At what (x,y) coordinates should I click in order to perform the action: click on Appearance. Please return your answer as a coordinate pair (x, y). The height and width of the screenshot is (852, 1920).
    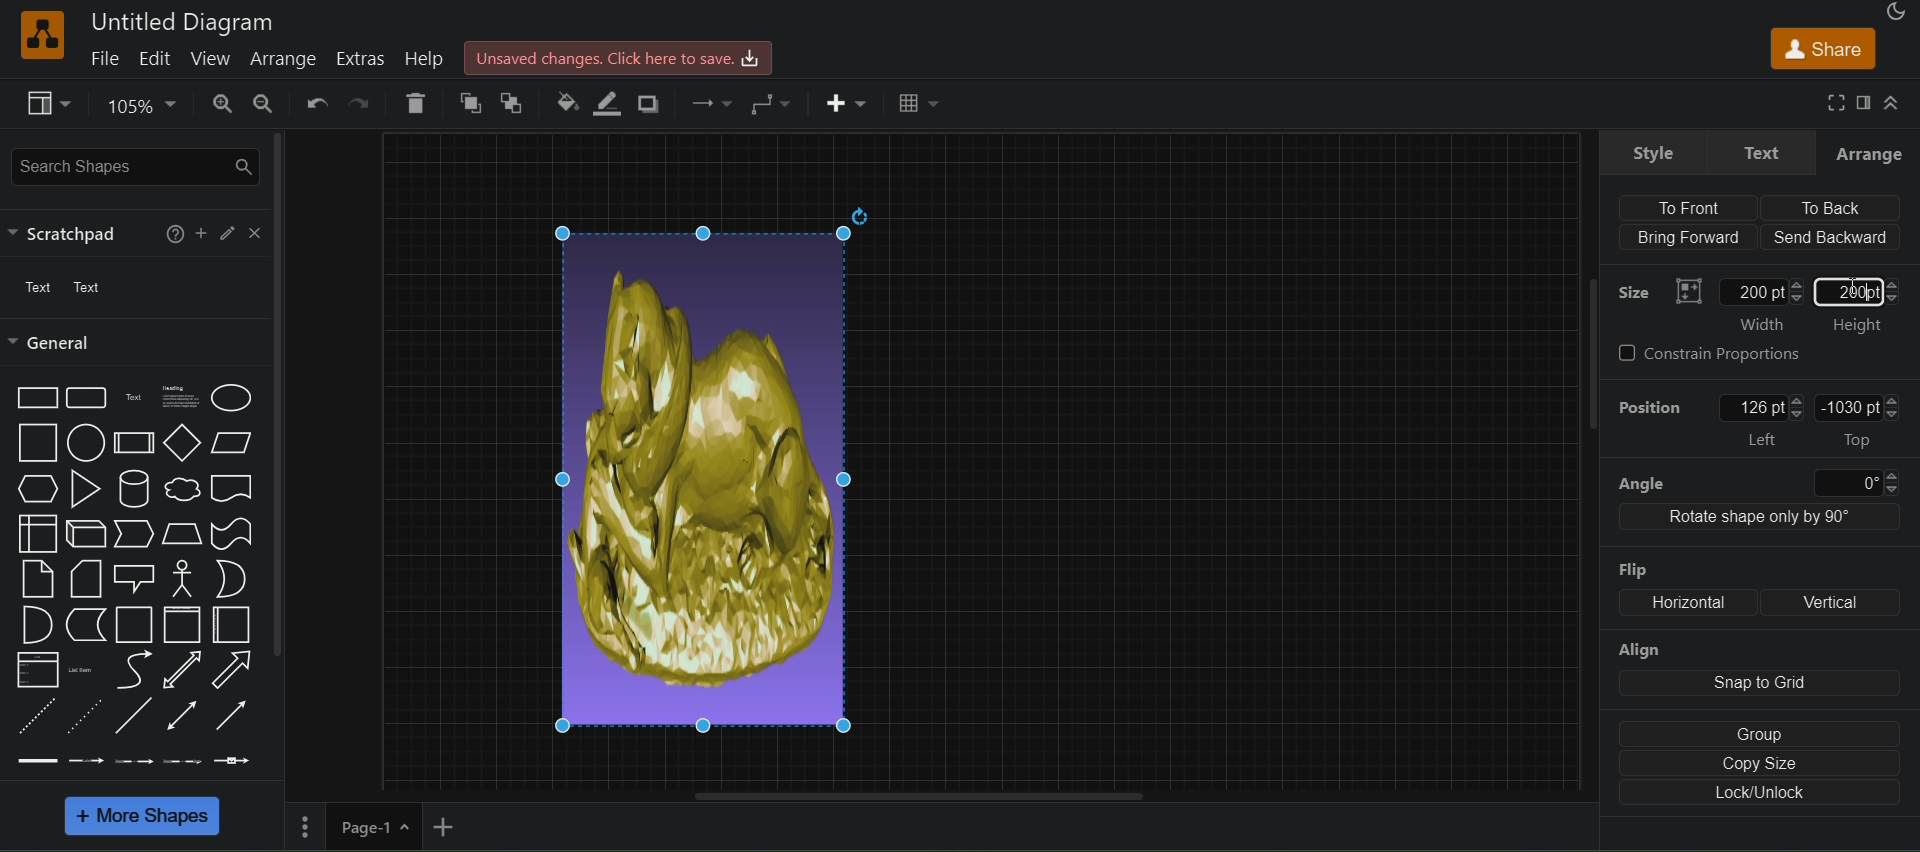
    Looking at the image, I should click on (1894, 11).